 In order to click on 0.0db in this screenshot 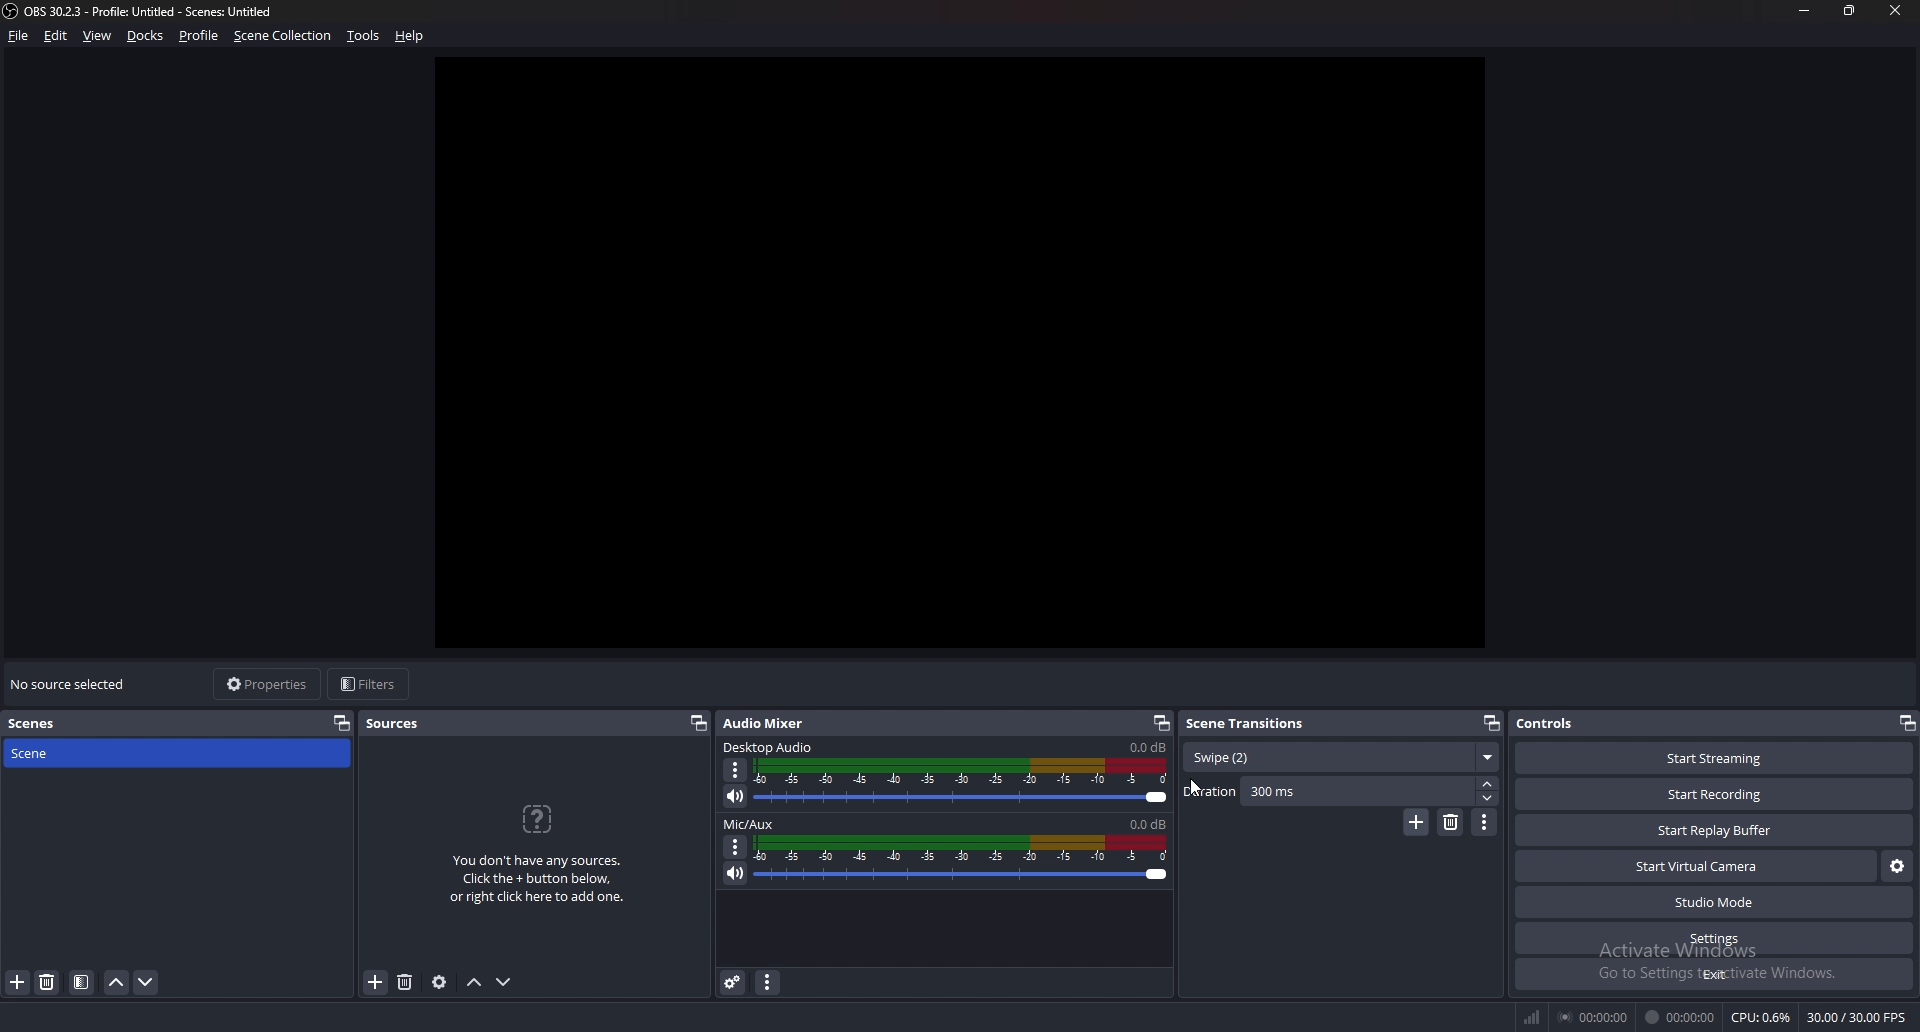, I will do `click(1150, 748)`.